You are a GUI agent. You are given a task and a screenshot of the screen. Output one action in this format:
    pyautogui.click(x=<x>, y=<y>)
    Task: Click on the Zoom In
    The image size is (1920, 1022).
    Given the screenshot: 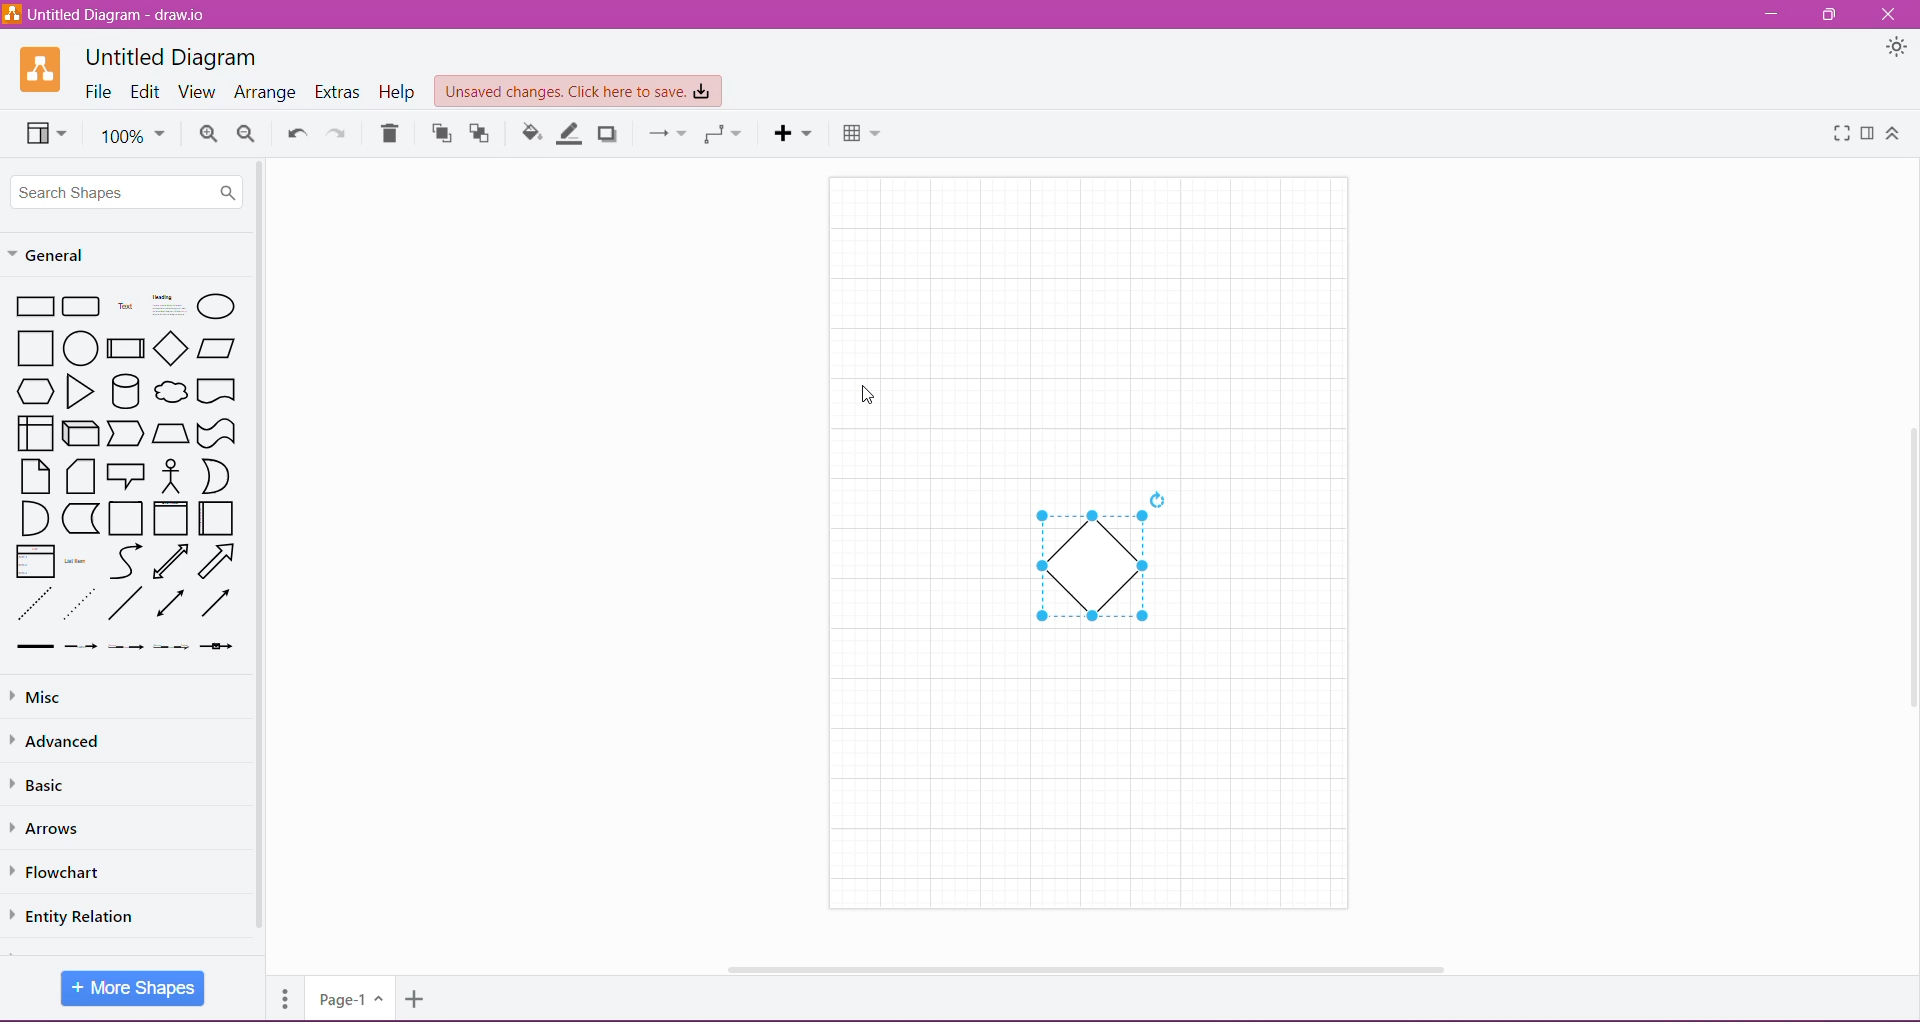 What is the action you would take?
    pyautogui.click(x=208, y=134)
    